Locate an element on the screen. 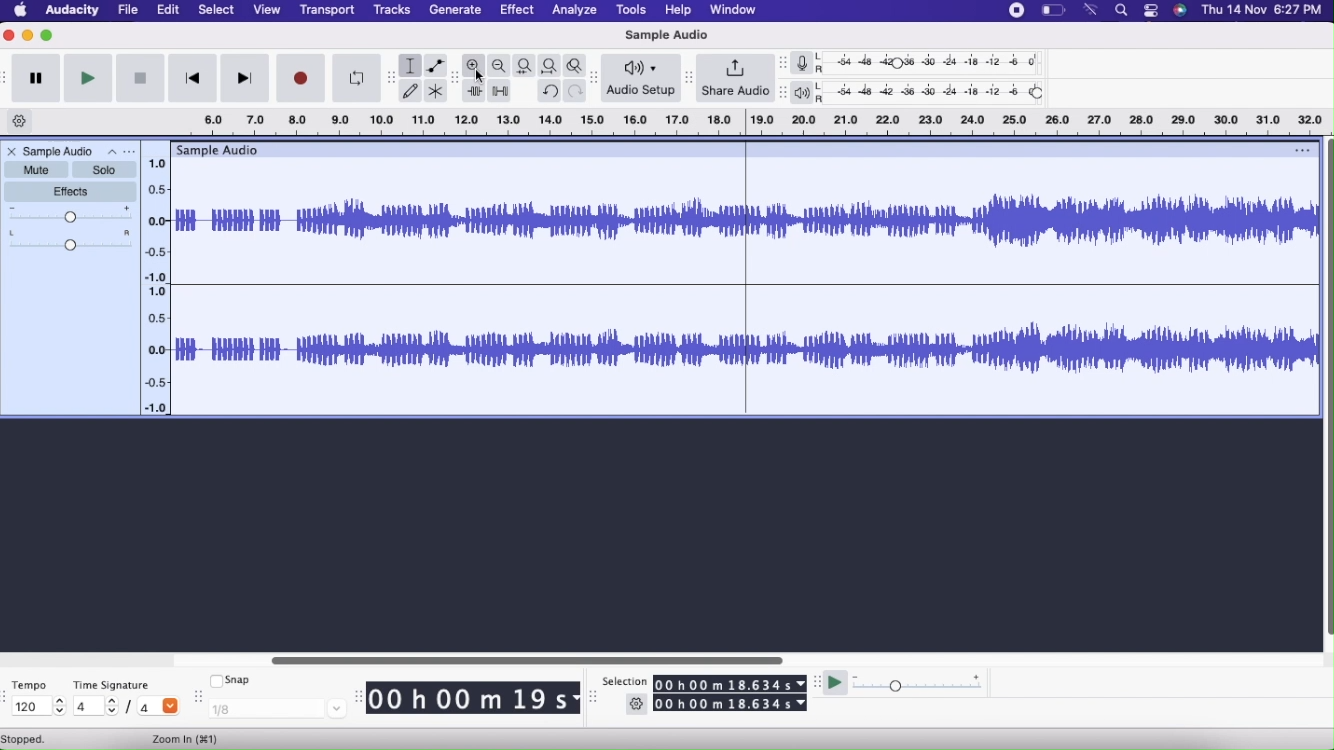  Zoom Out is located at coordinates (500, 66).